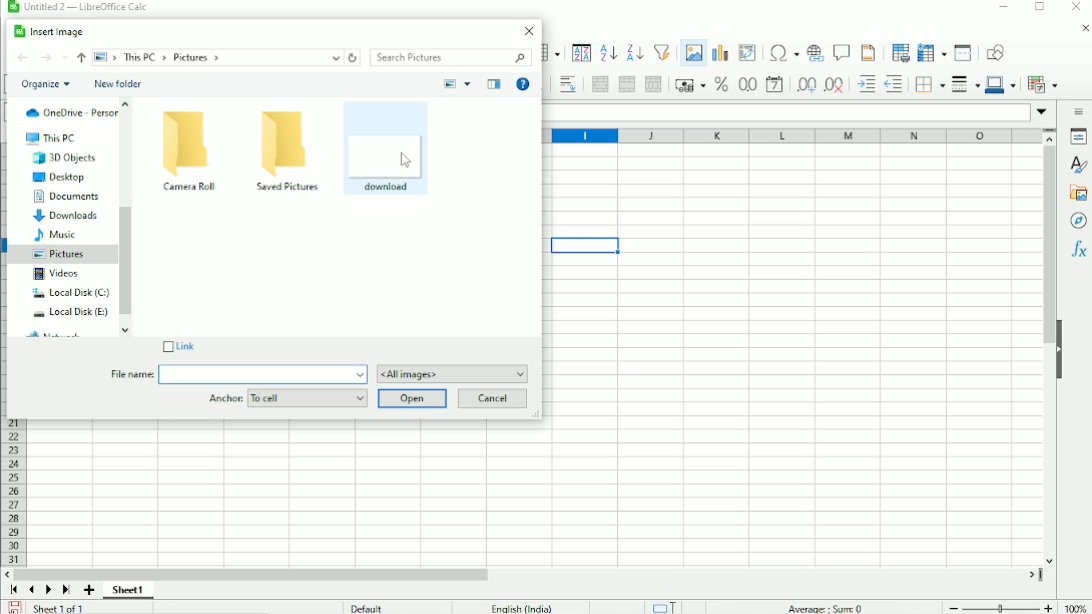 The height and width of the screenshot is (614, 1092). I want to click on Column headings, so click(792, 135).